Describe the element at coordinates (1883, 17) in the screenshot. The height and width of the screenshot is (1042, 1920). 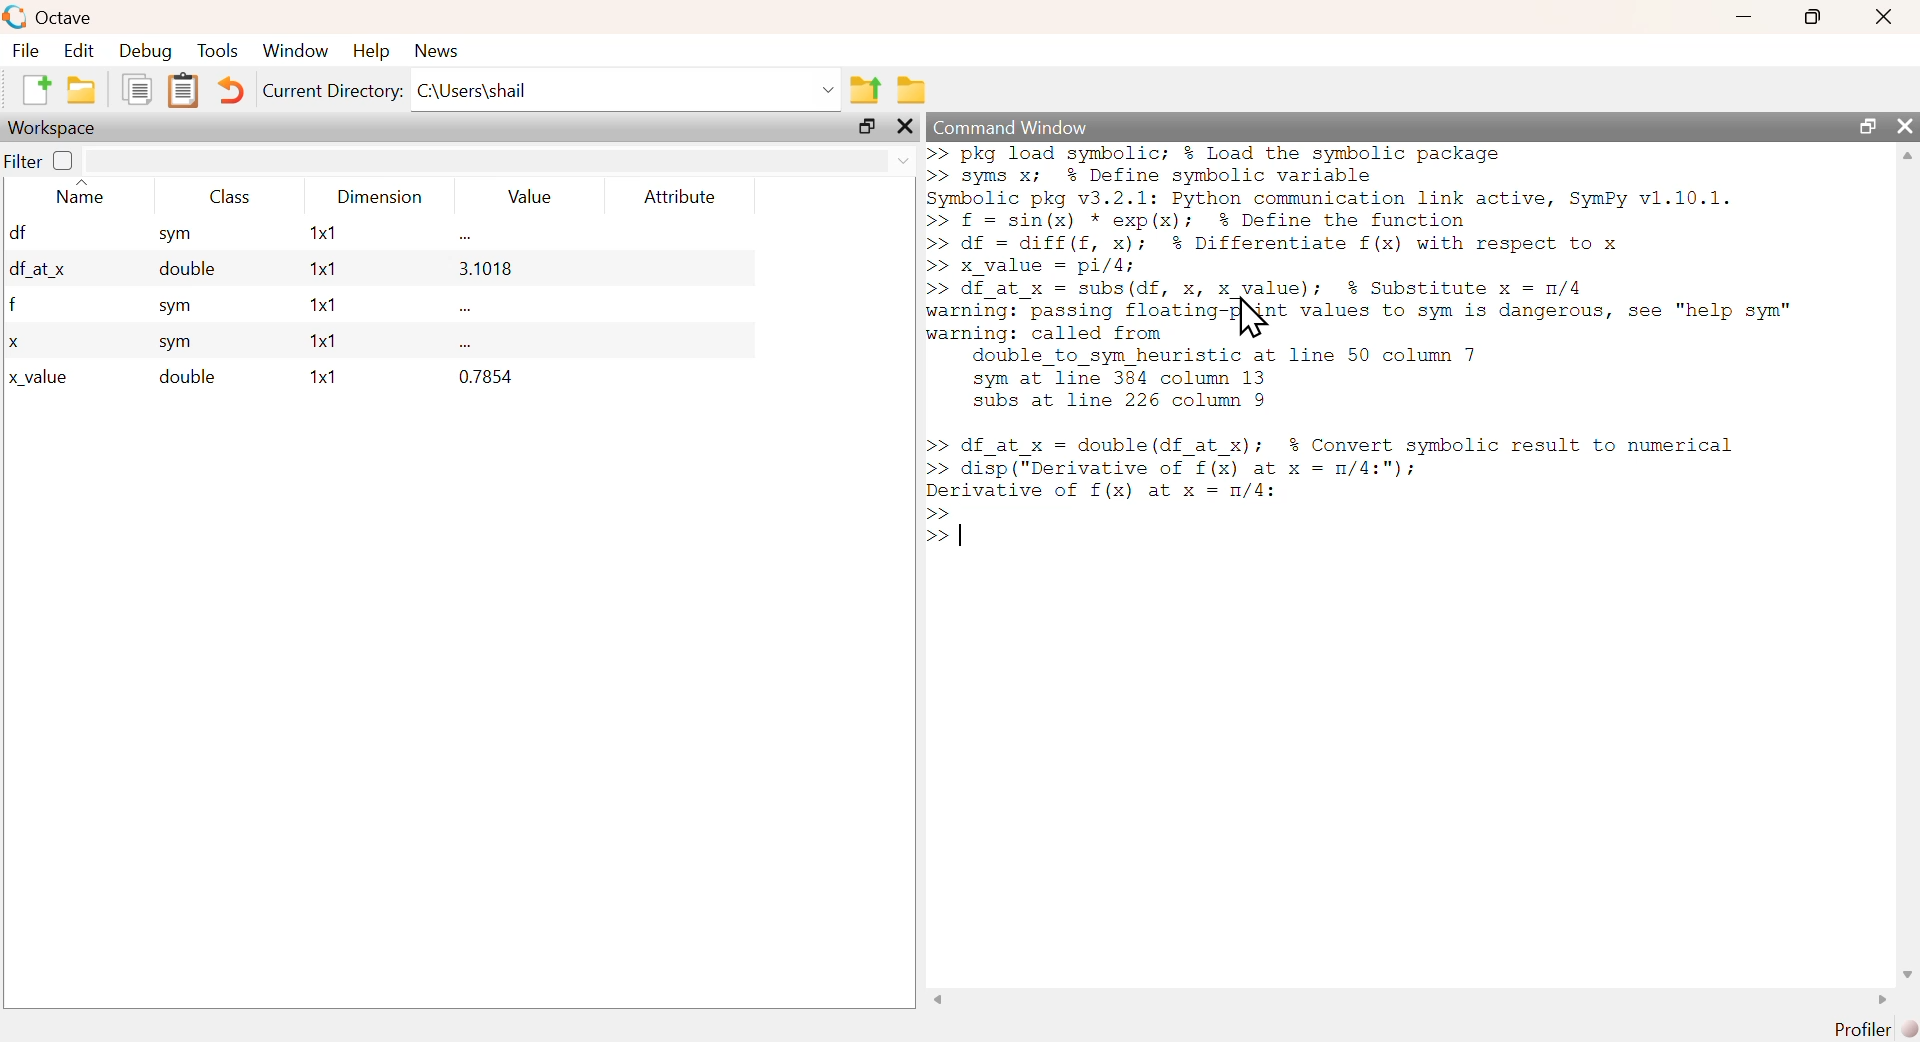
I see `Close` at that location.